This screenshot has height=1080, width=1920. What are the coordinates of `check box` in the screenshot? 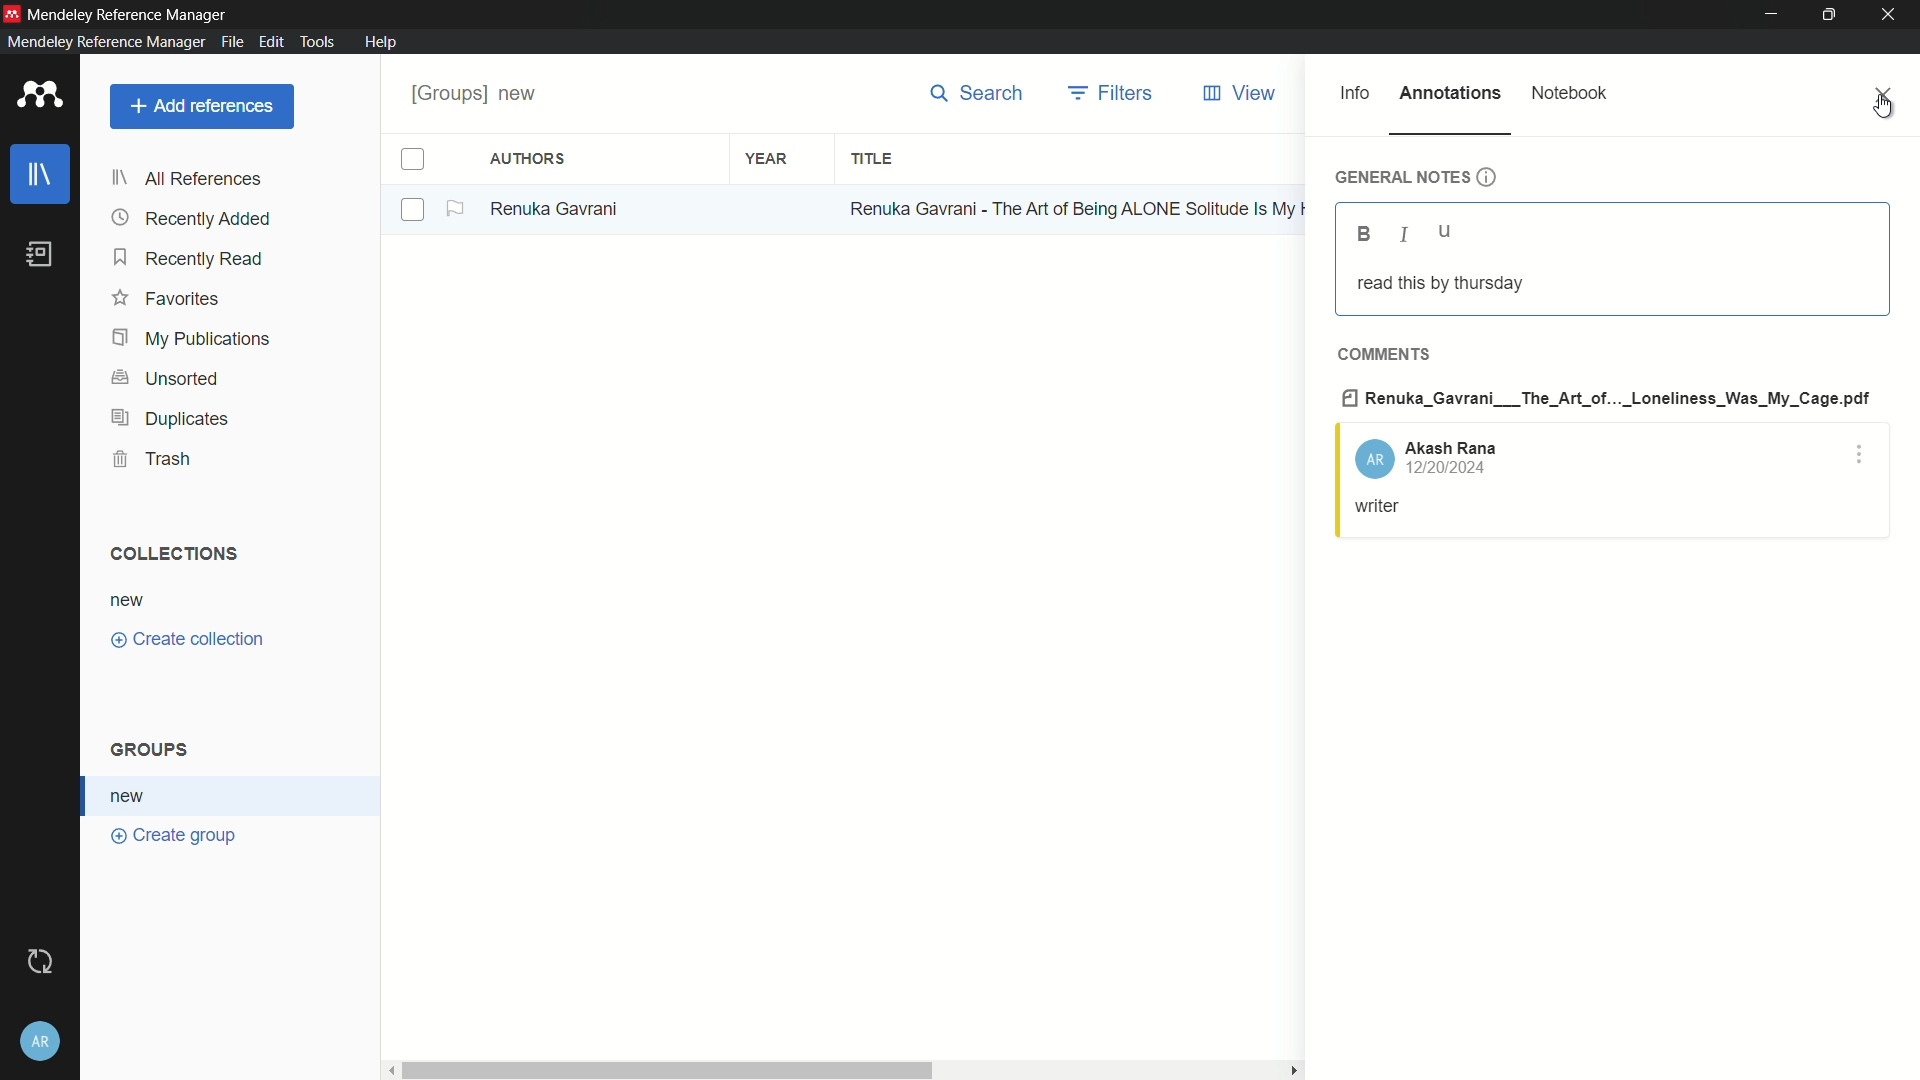 It's located at (413, 160).